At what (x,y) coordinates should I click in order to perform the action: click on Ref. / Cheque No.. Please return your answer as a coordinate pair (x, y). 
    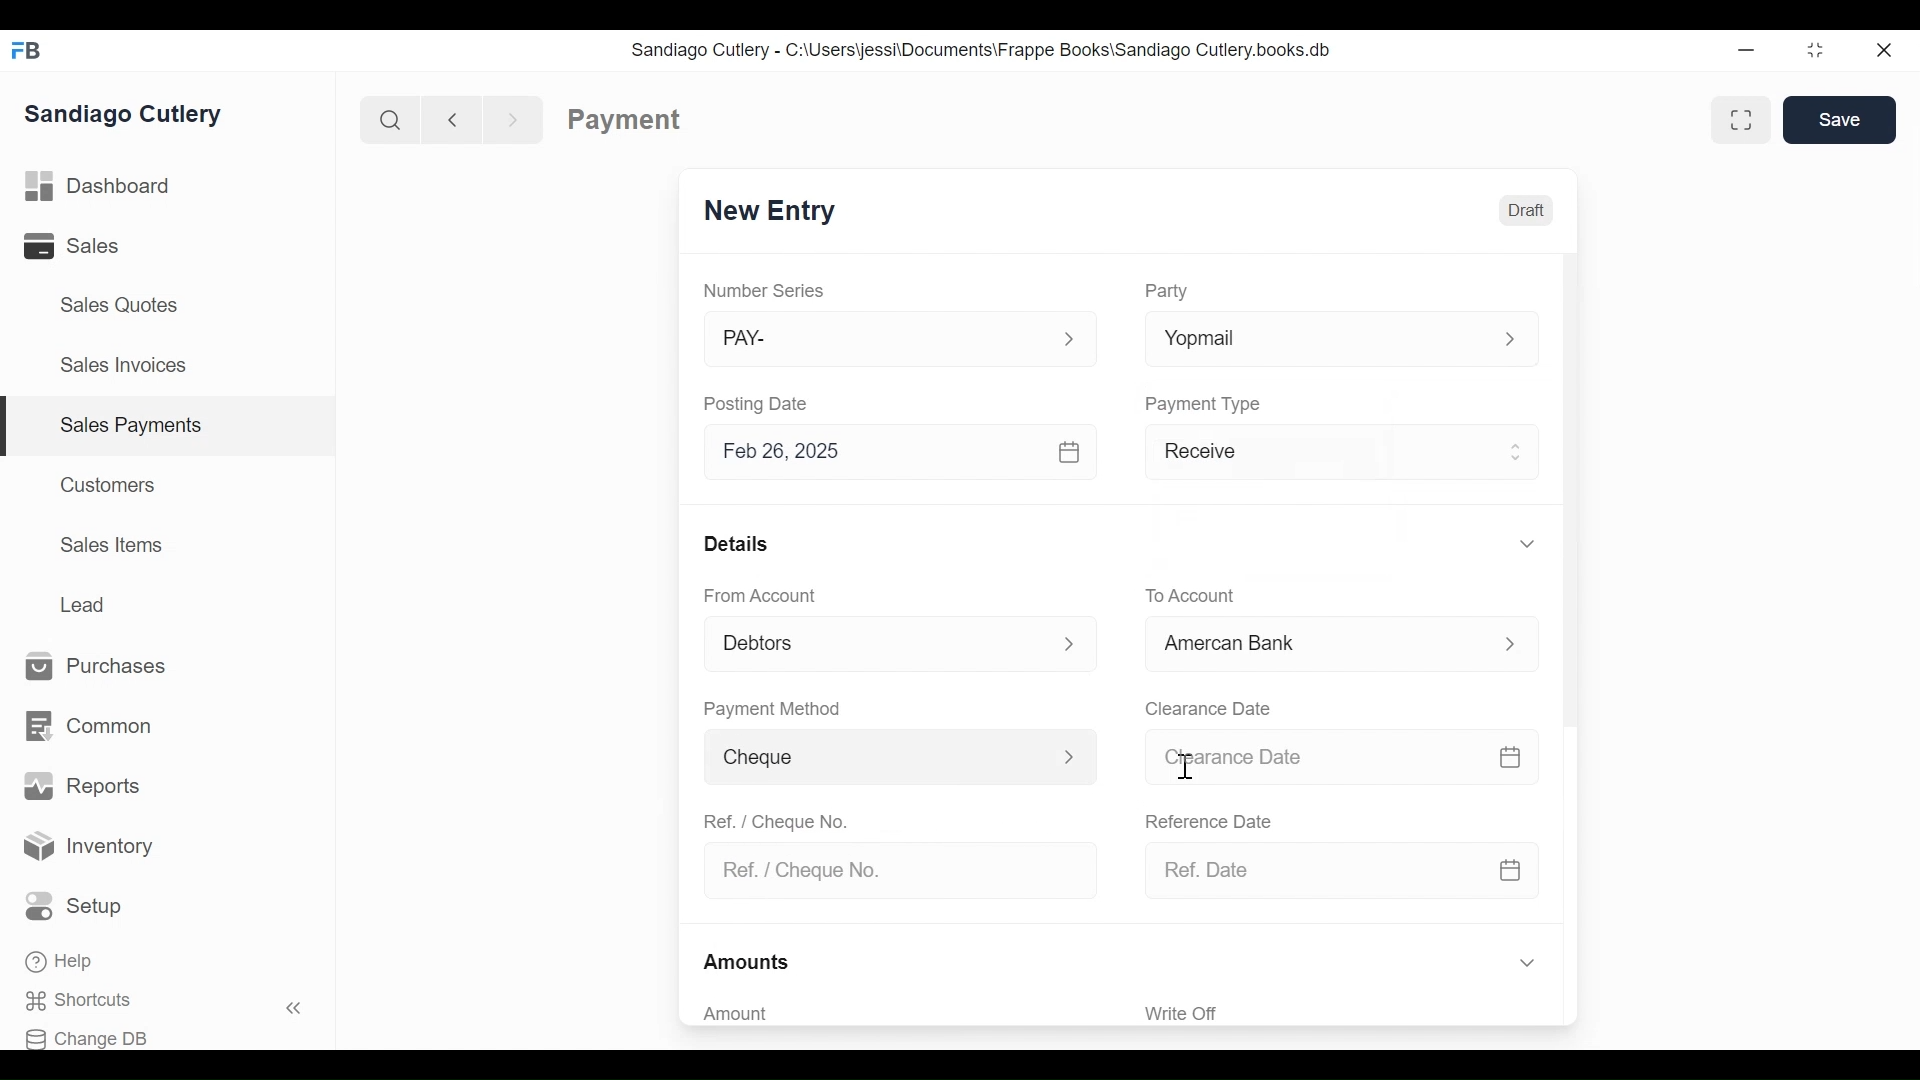
    Looking at the image, I should click on (774, 820).